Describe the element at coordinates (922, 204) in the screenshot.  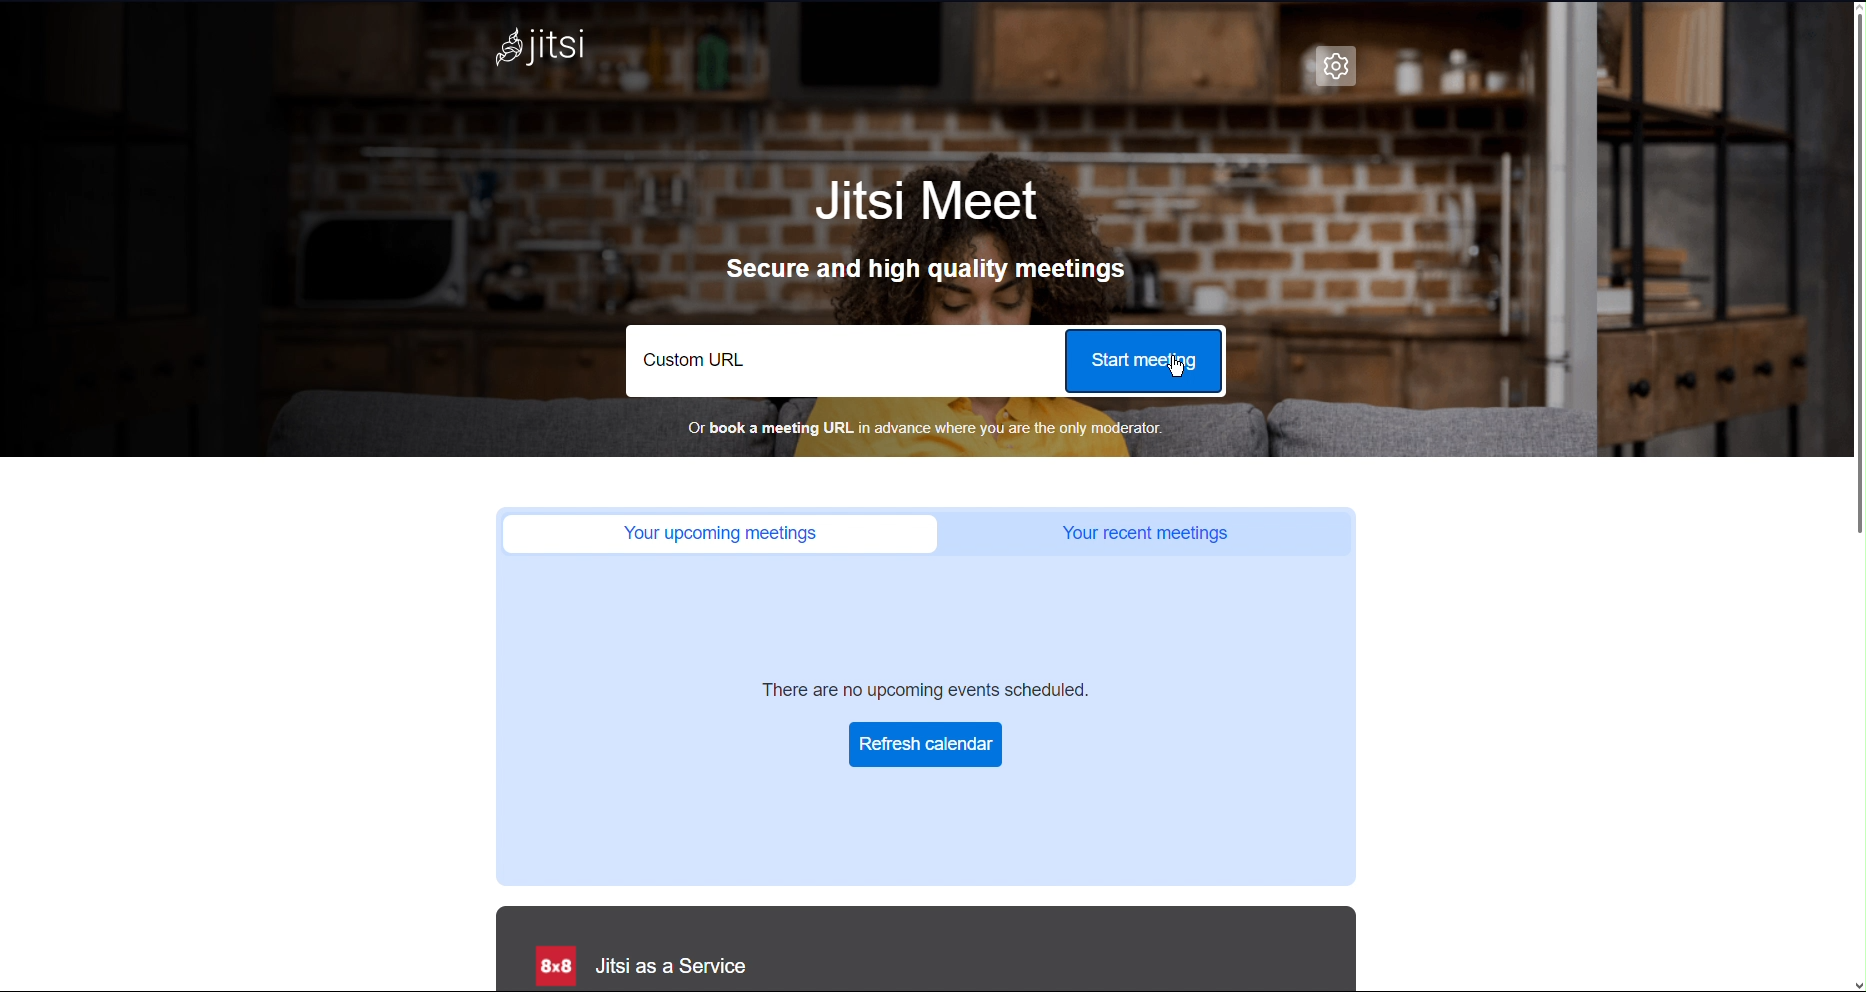
I see `Jitsi Meet` at that location.